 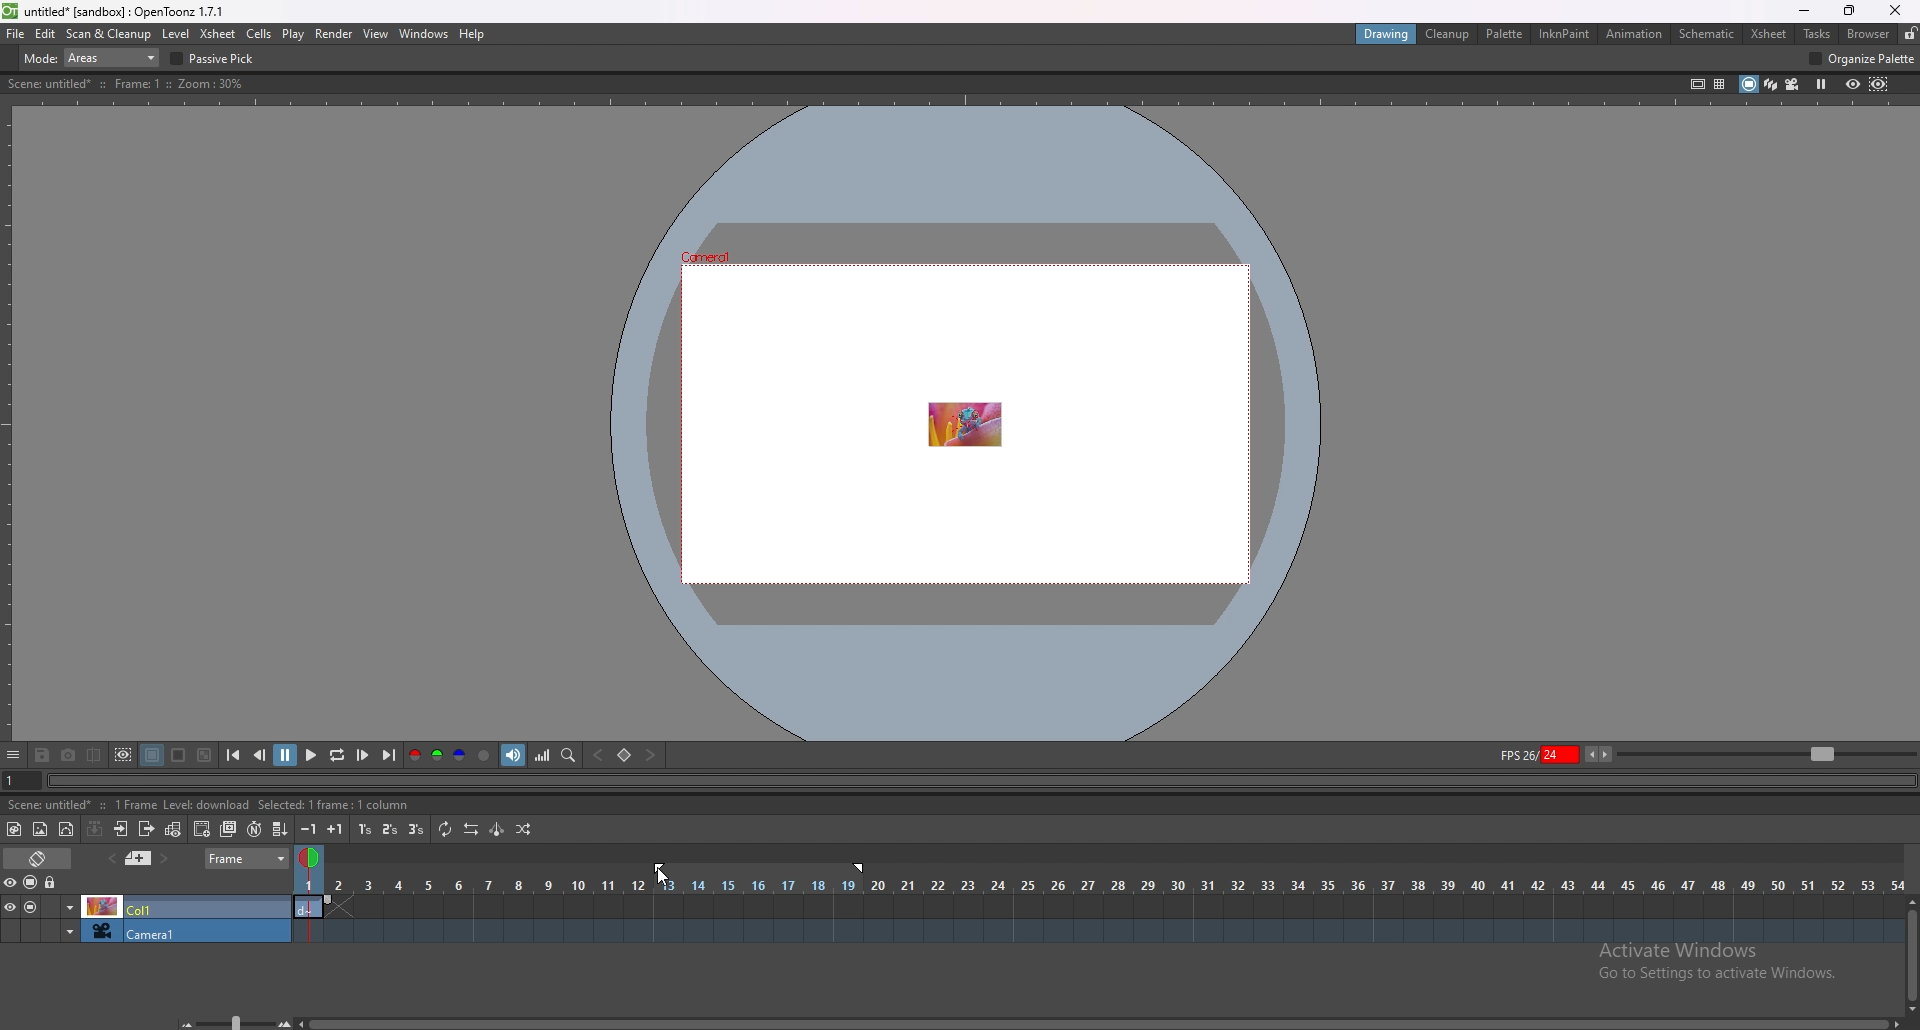 I want to click on play, so click(x=293, y=35).